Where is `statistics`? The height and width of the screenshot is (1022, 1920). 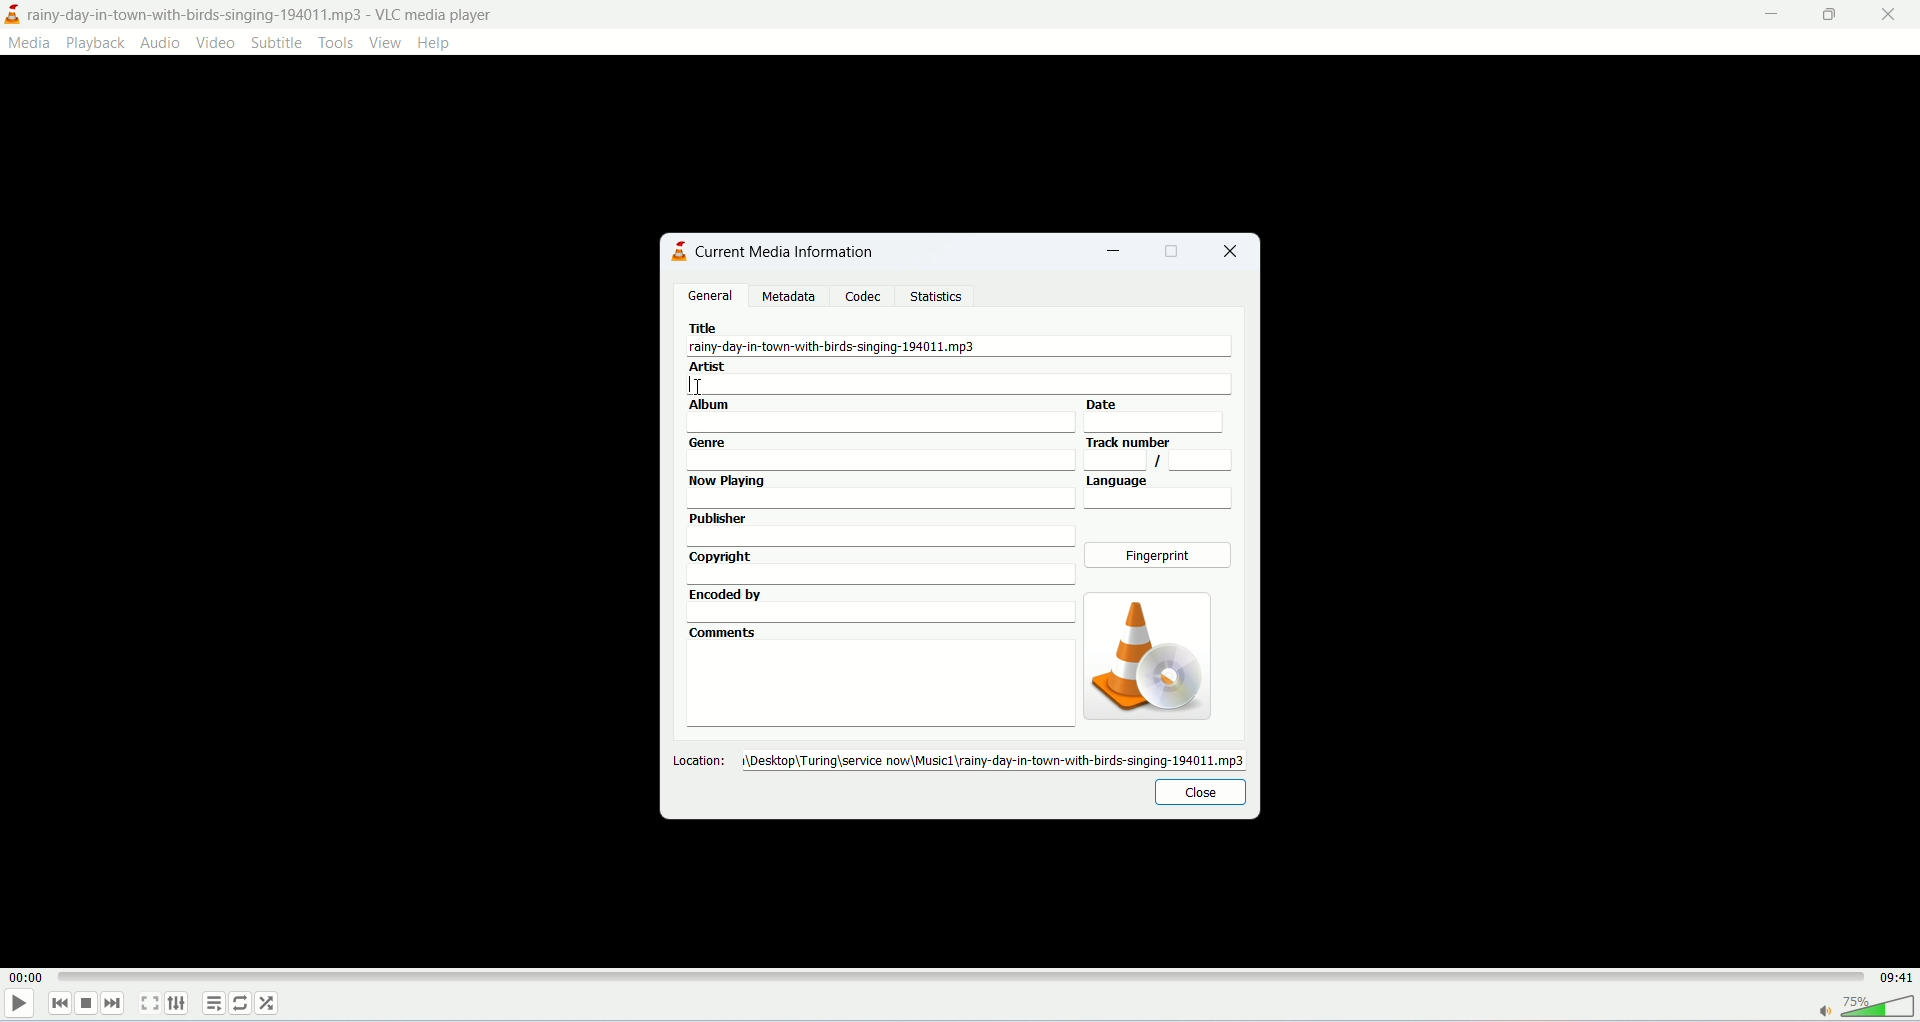
statistics is located at coordinates (937, 295).